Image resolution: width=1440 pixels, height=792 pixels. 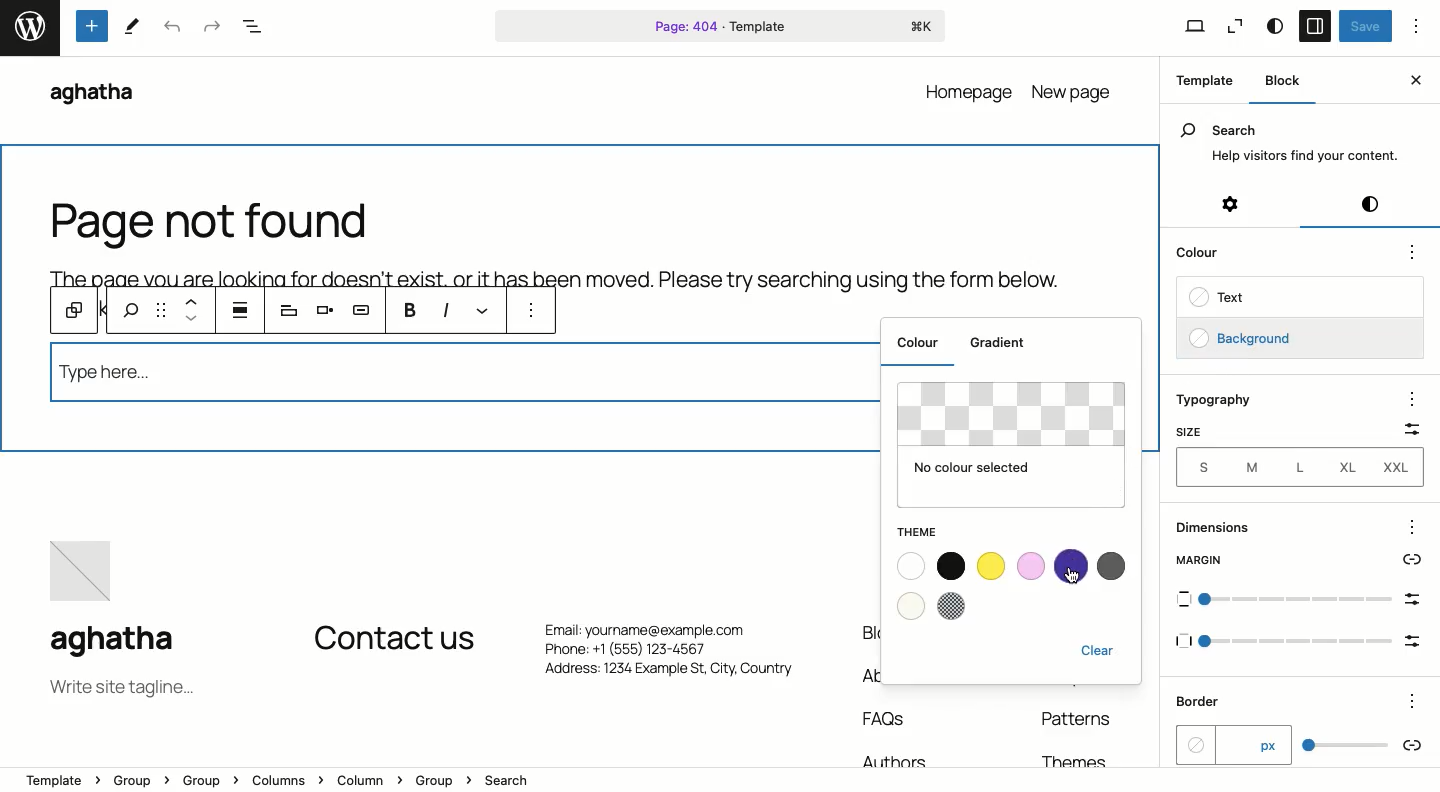 What do you see at coordinates (1198, 468) in the screenshot?
I see `Sizes` at bounding box center [1198, 468].